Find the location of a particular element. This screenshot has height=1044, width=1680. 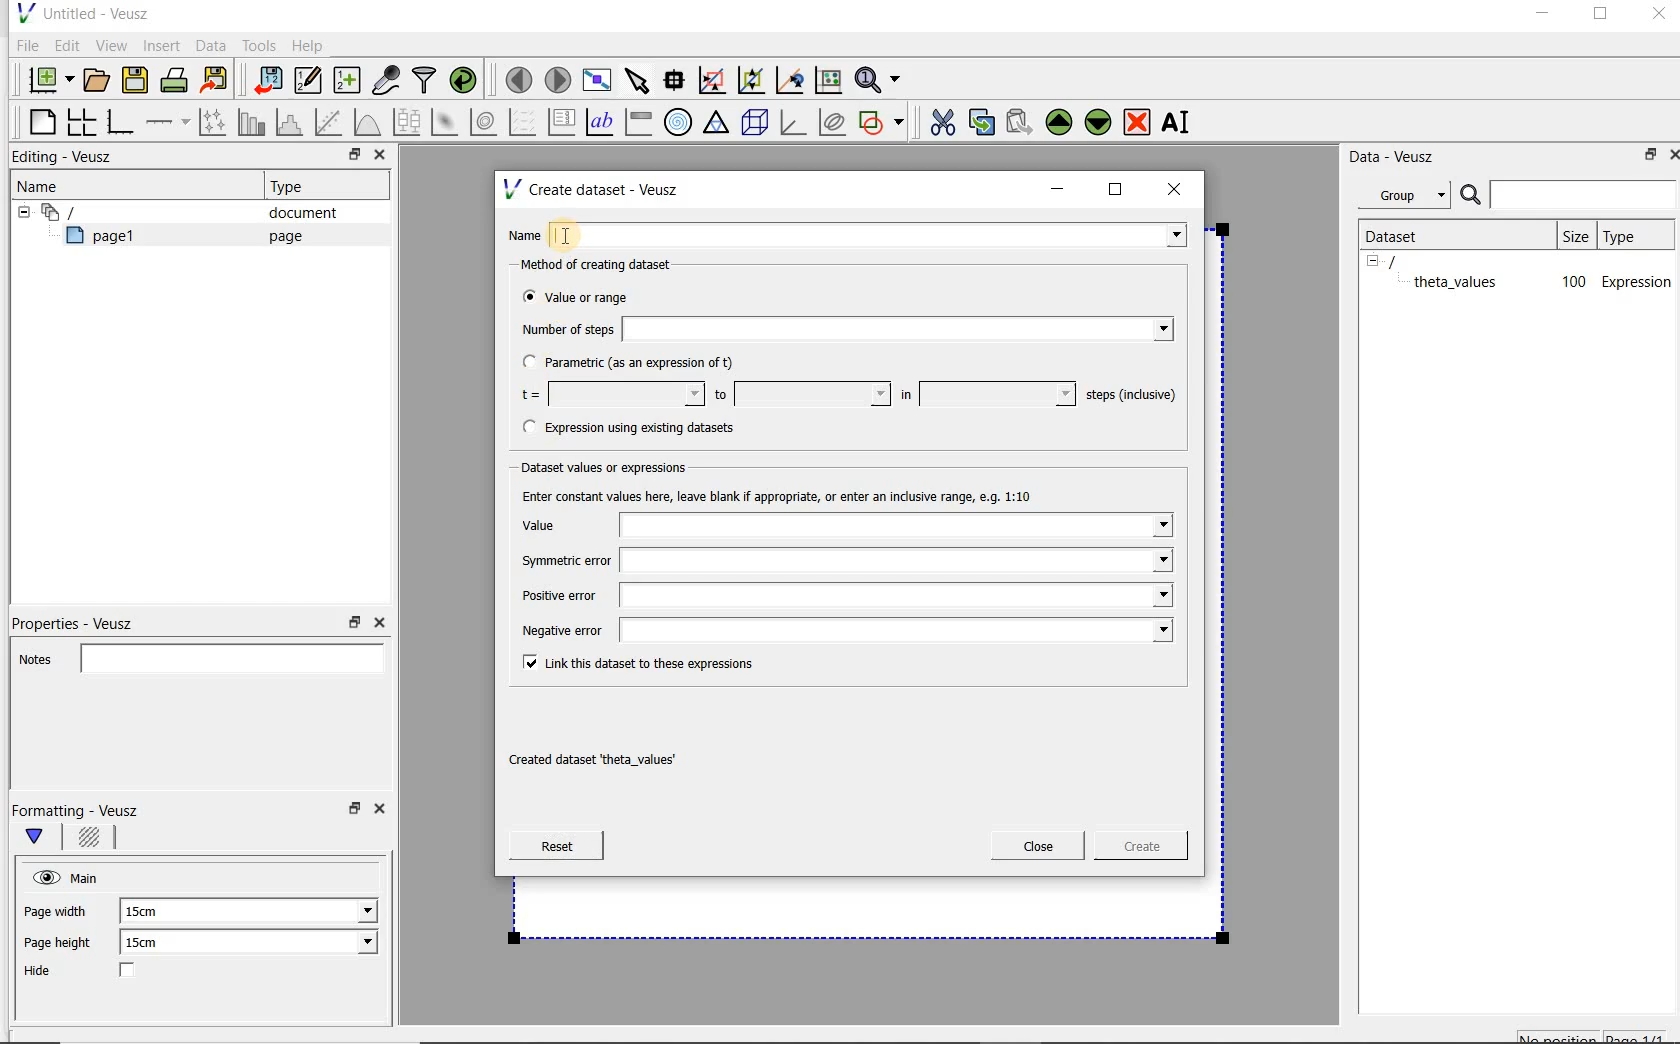

Formatting - Veusz is located at coordinates (78, 810).